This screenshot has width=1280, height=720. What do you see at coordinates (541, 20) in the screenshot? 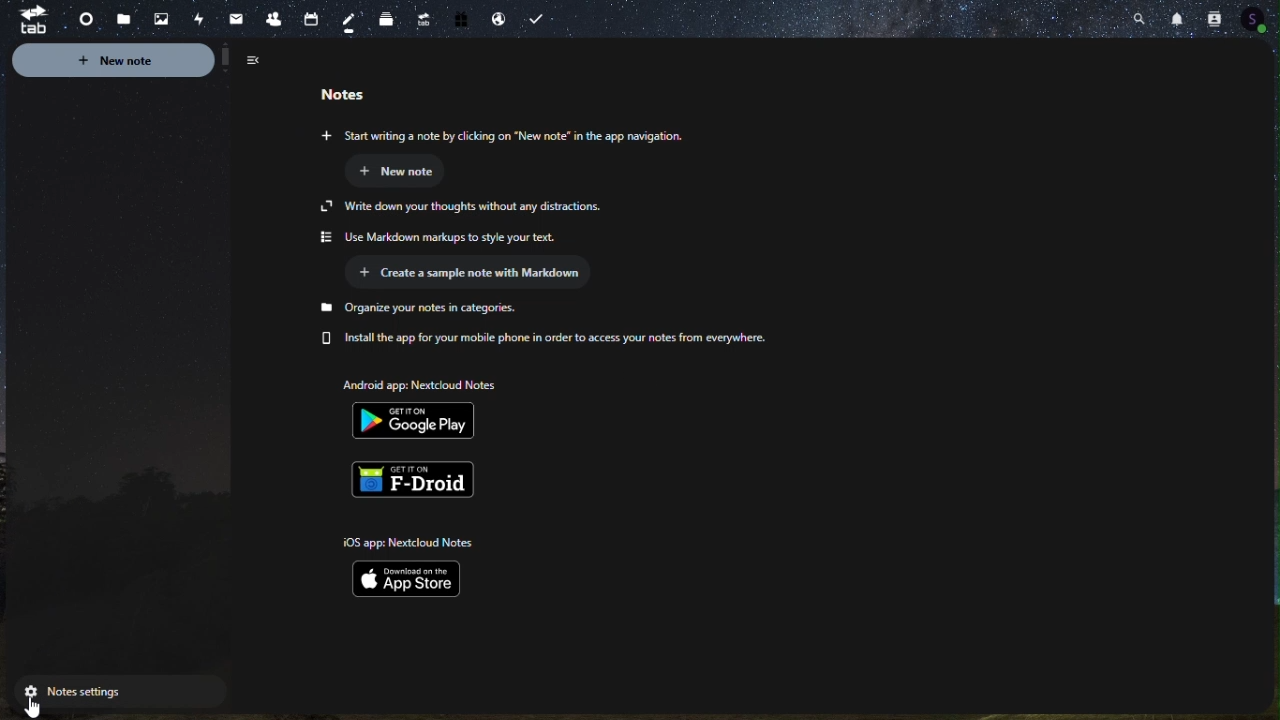
I see `task` at bounding box center [541, 20].